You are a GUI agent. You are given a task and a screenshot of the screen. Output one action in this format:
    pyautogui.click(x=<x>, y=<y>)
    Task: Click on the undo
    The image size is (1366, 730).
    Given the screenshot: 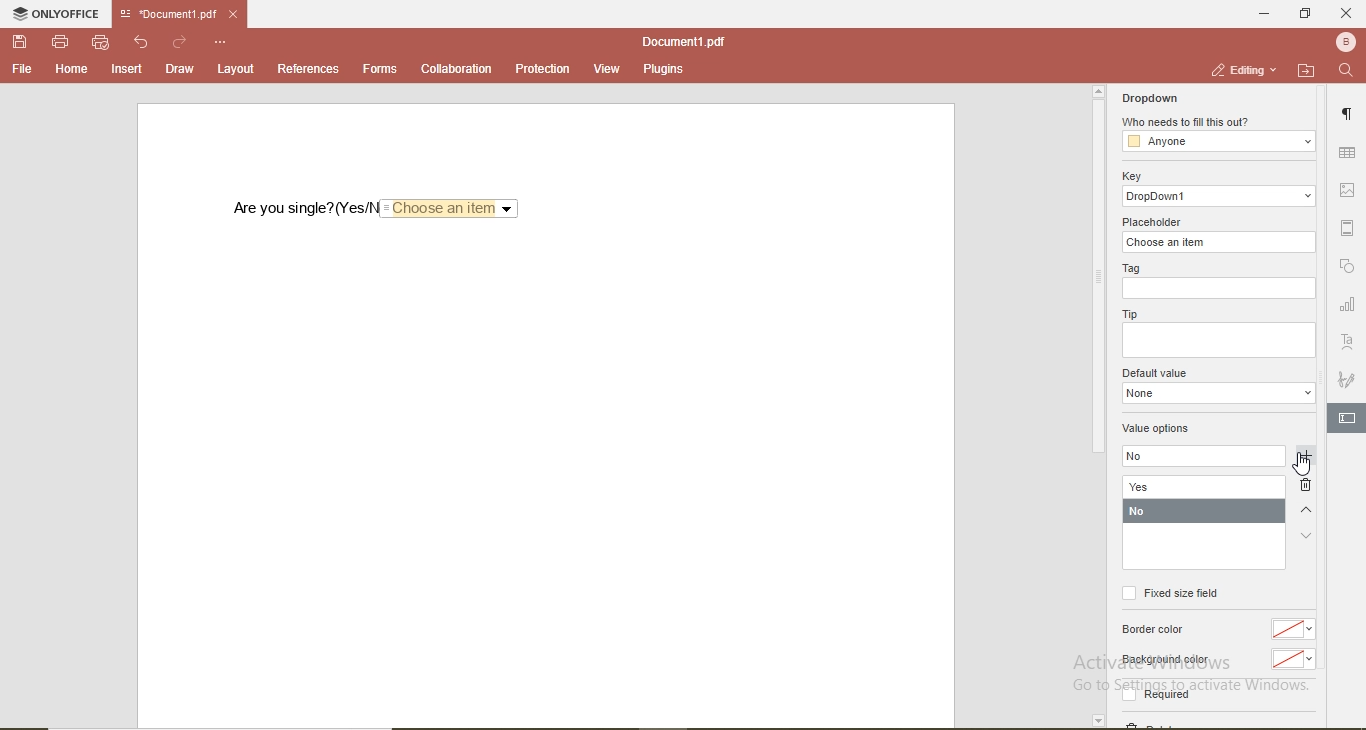 What is the action you would take?
    pyautogui.click(x=142, y=43)
    